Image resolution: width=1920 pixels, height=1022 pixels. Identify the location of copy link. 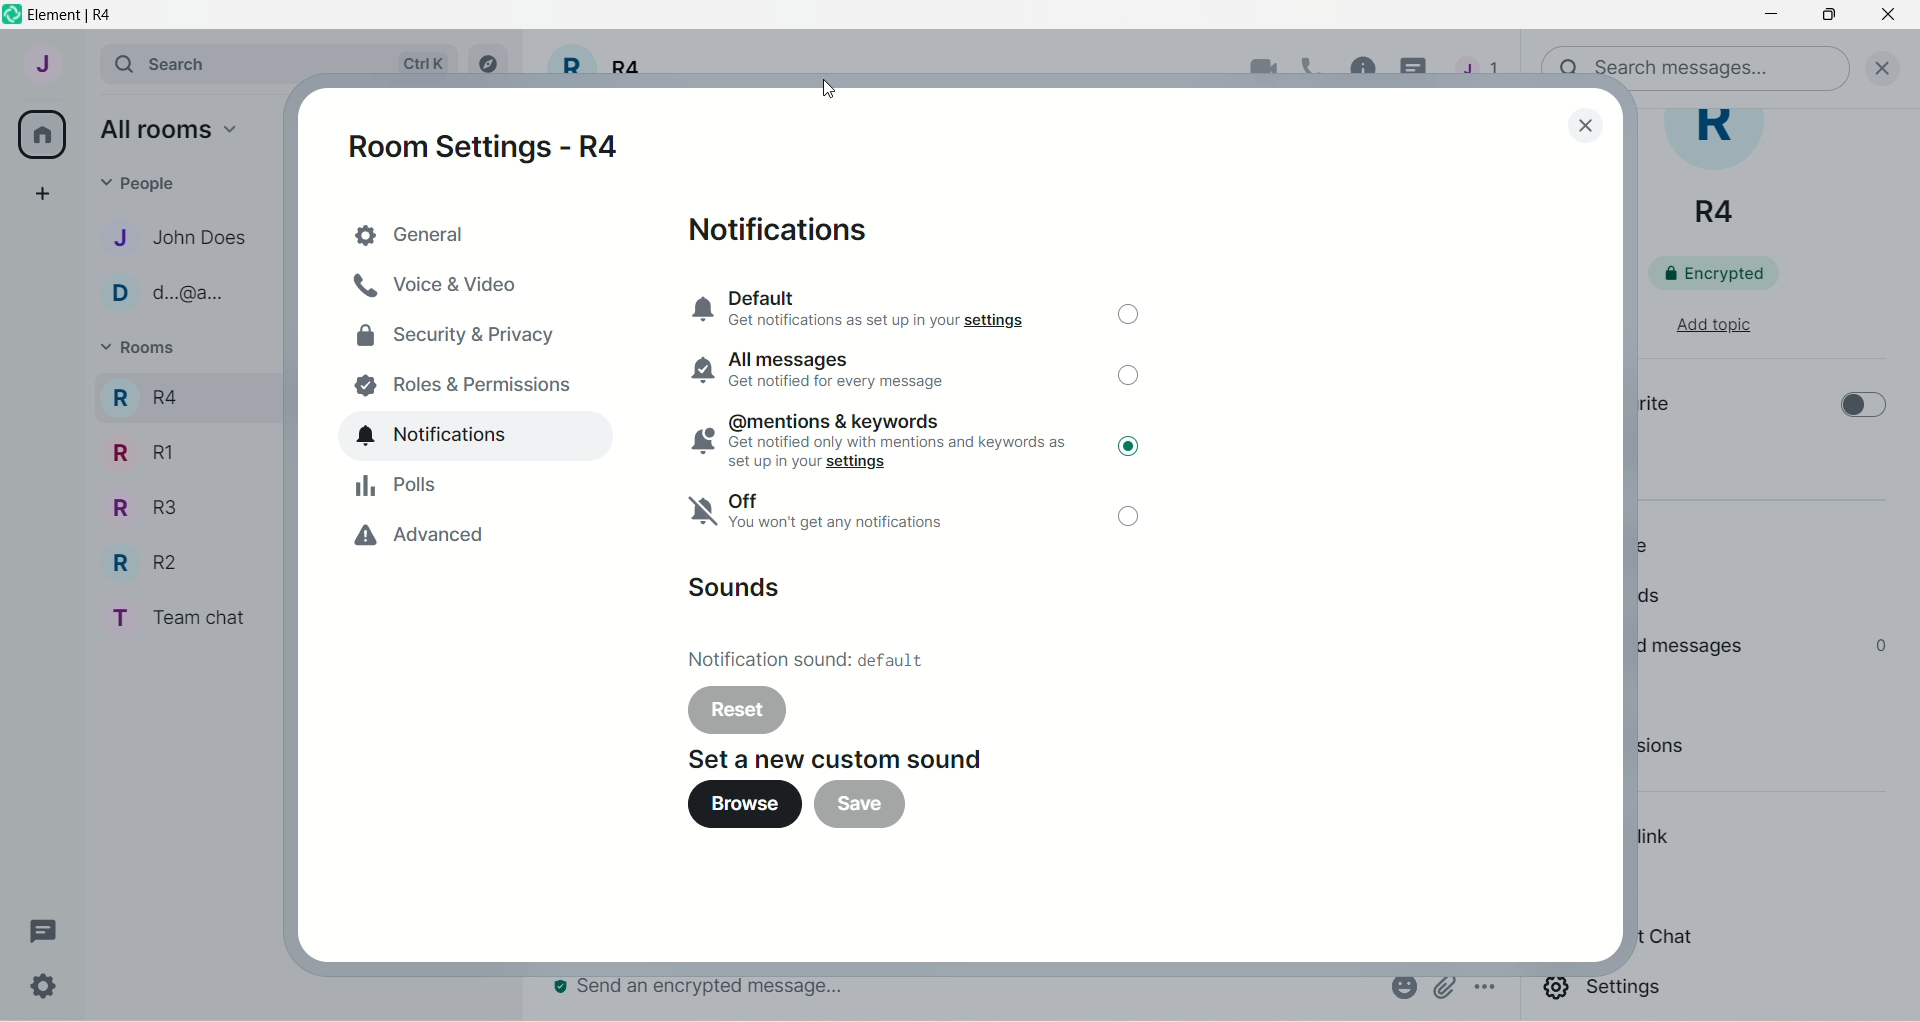
(1657, 840).